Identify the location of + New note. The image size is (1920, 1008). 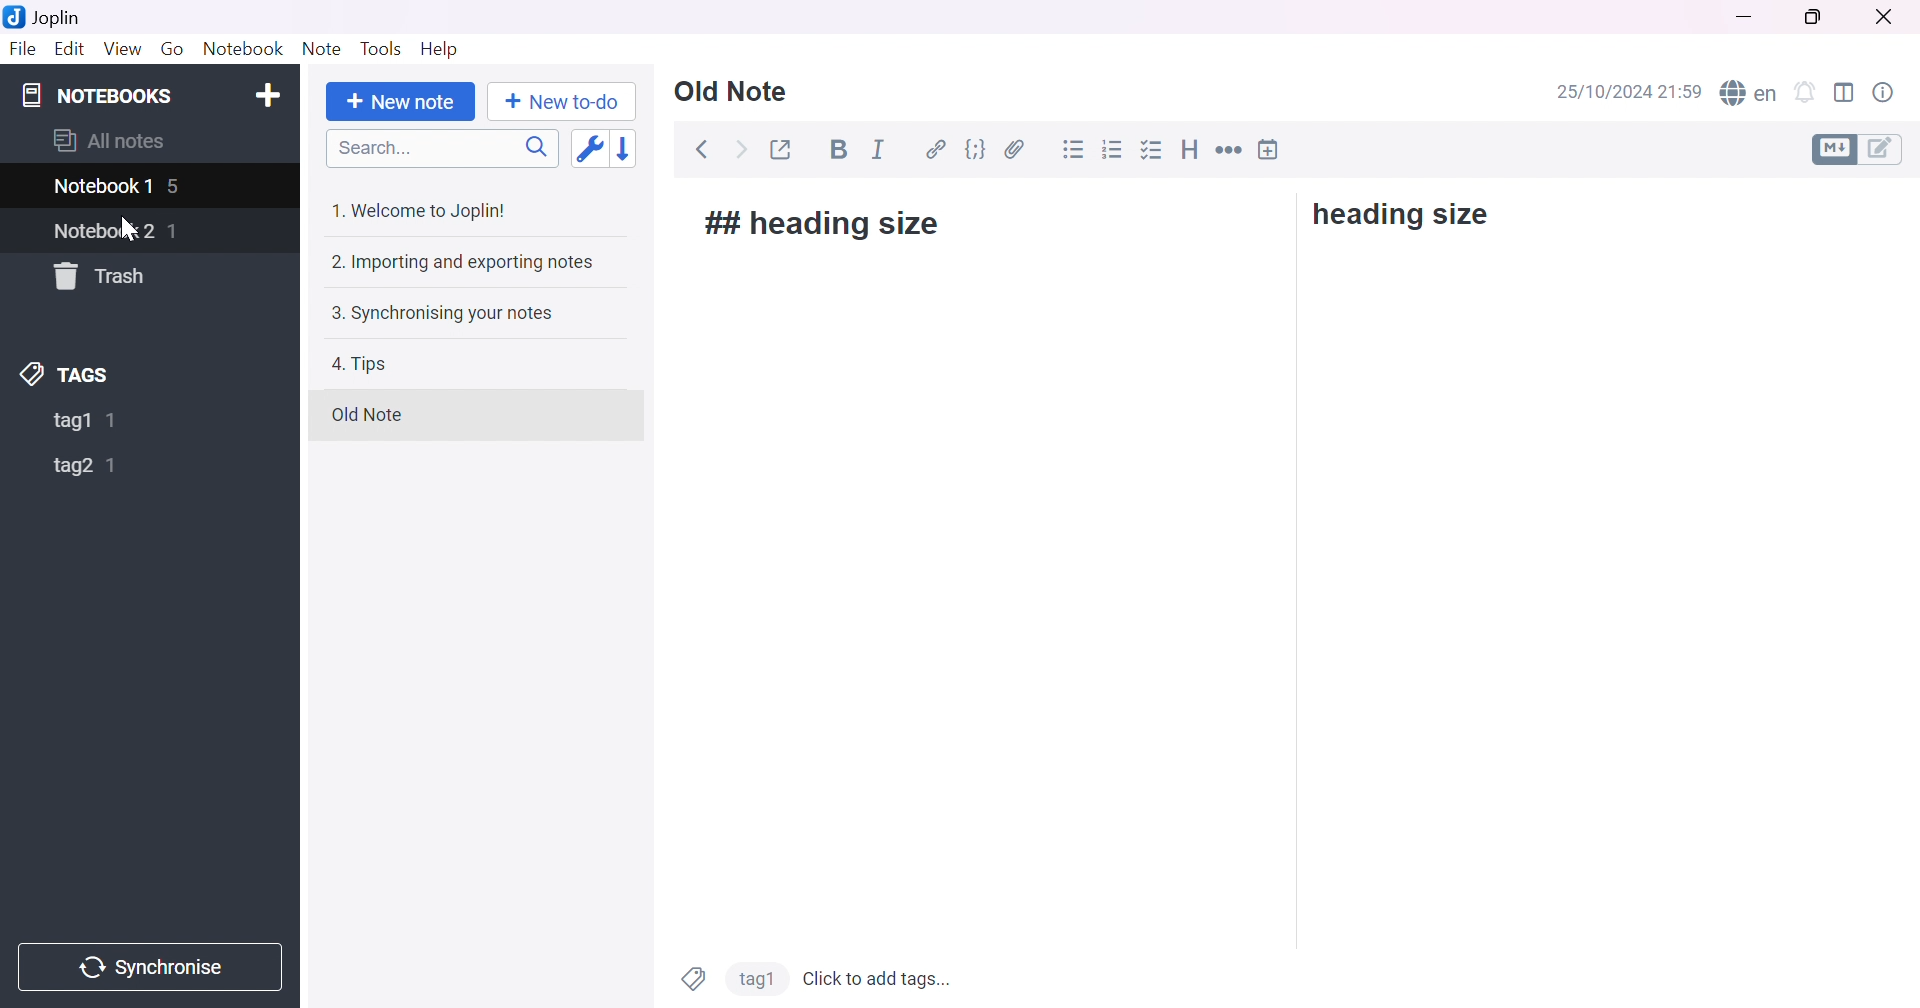
(400, 103).